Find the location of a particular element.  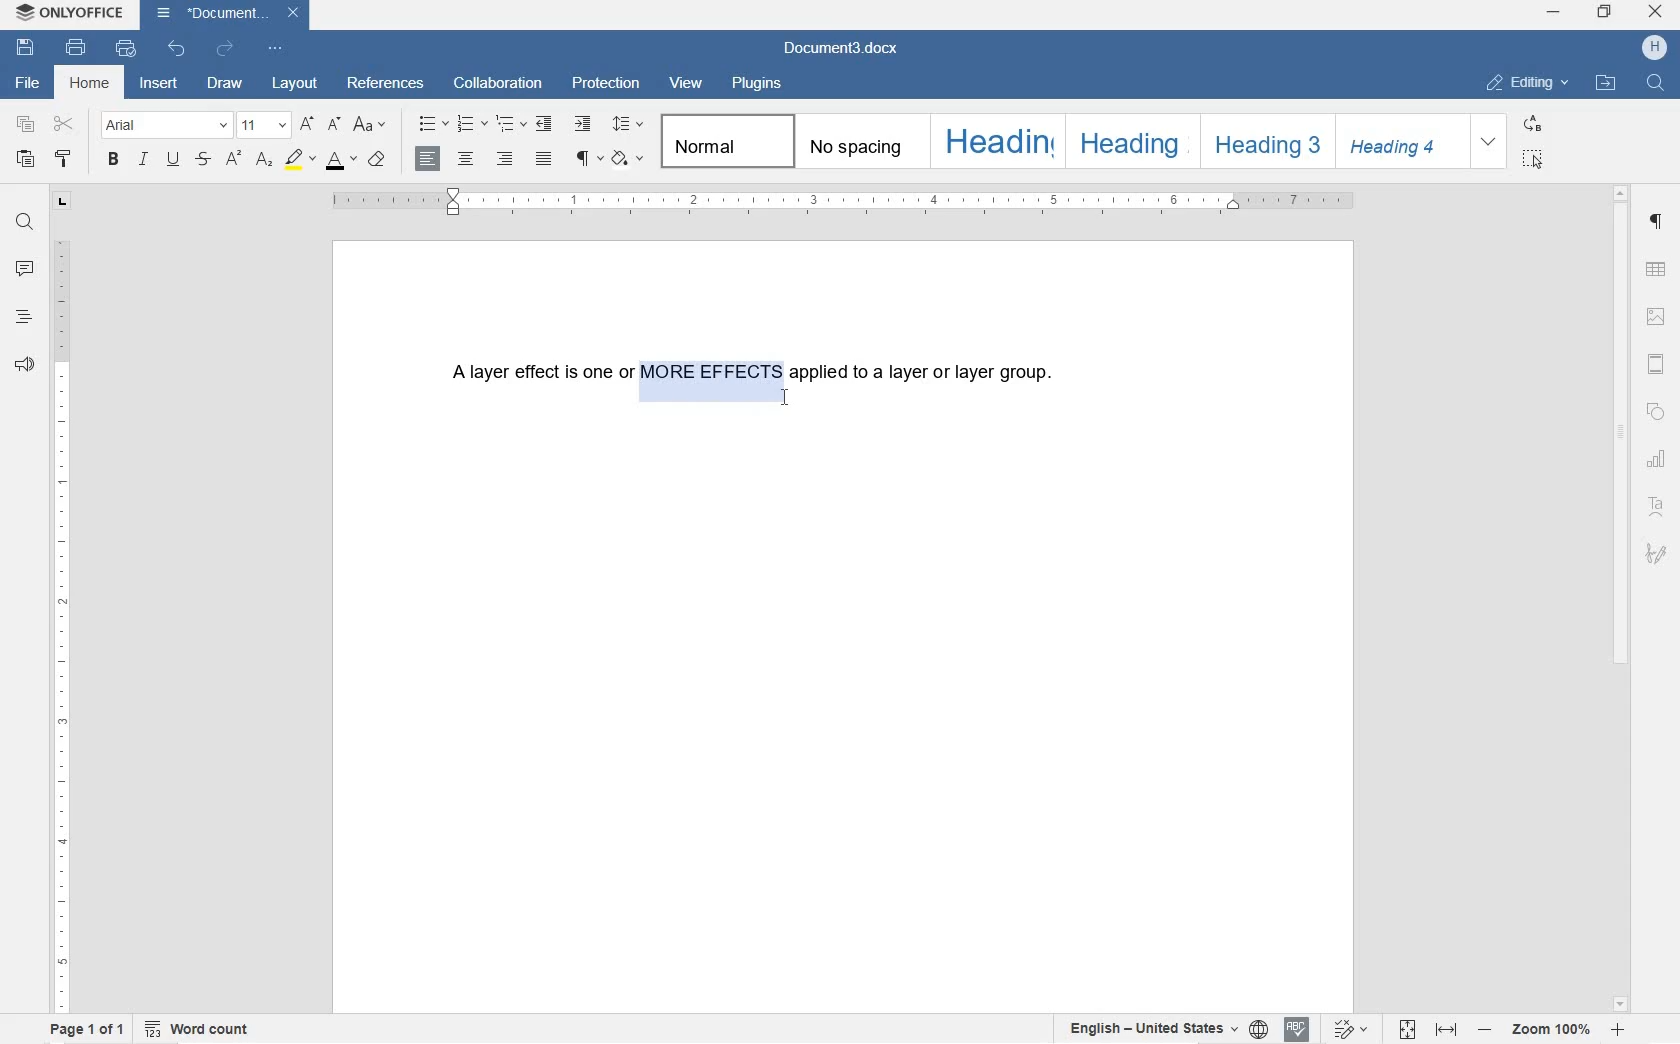

NUMBERING is located at coordinates (473, 125).